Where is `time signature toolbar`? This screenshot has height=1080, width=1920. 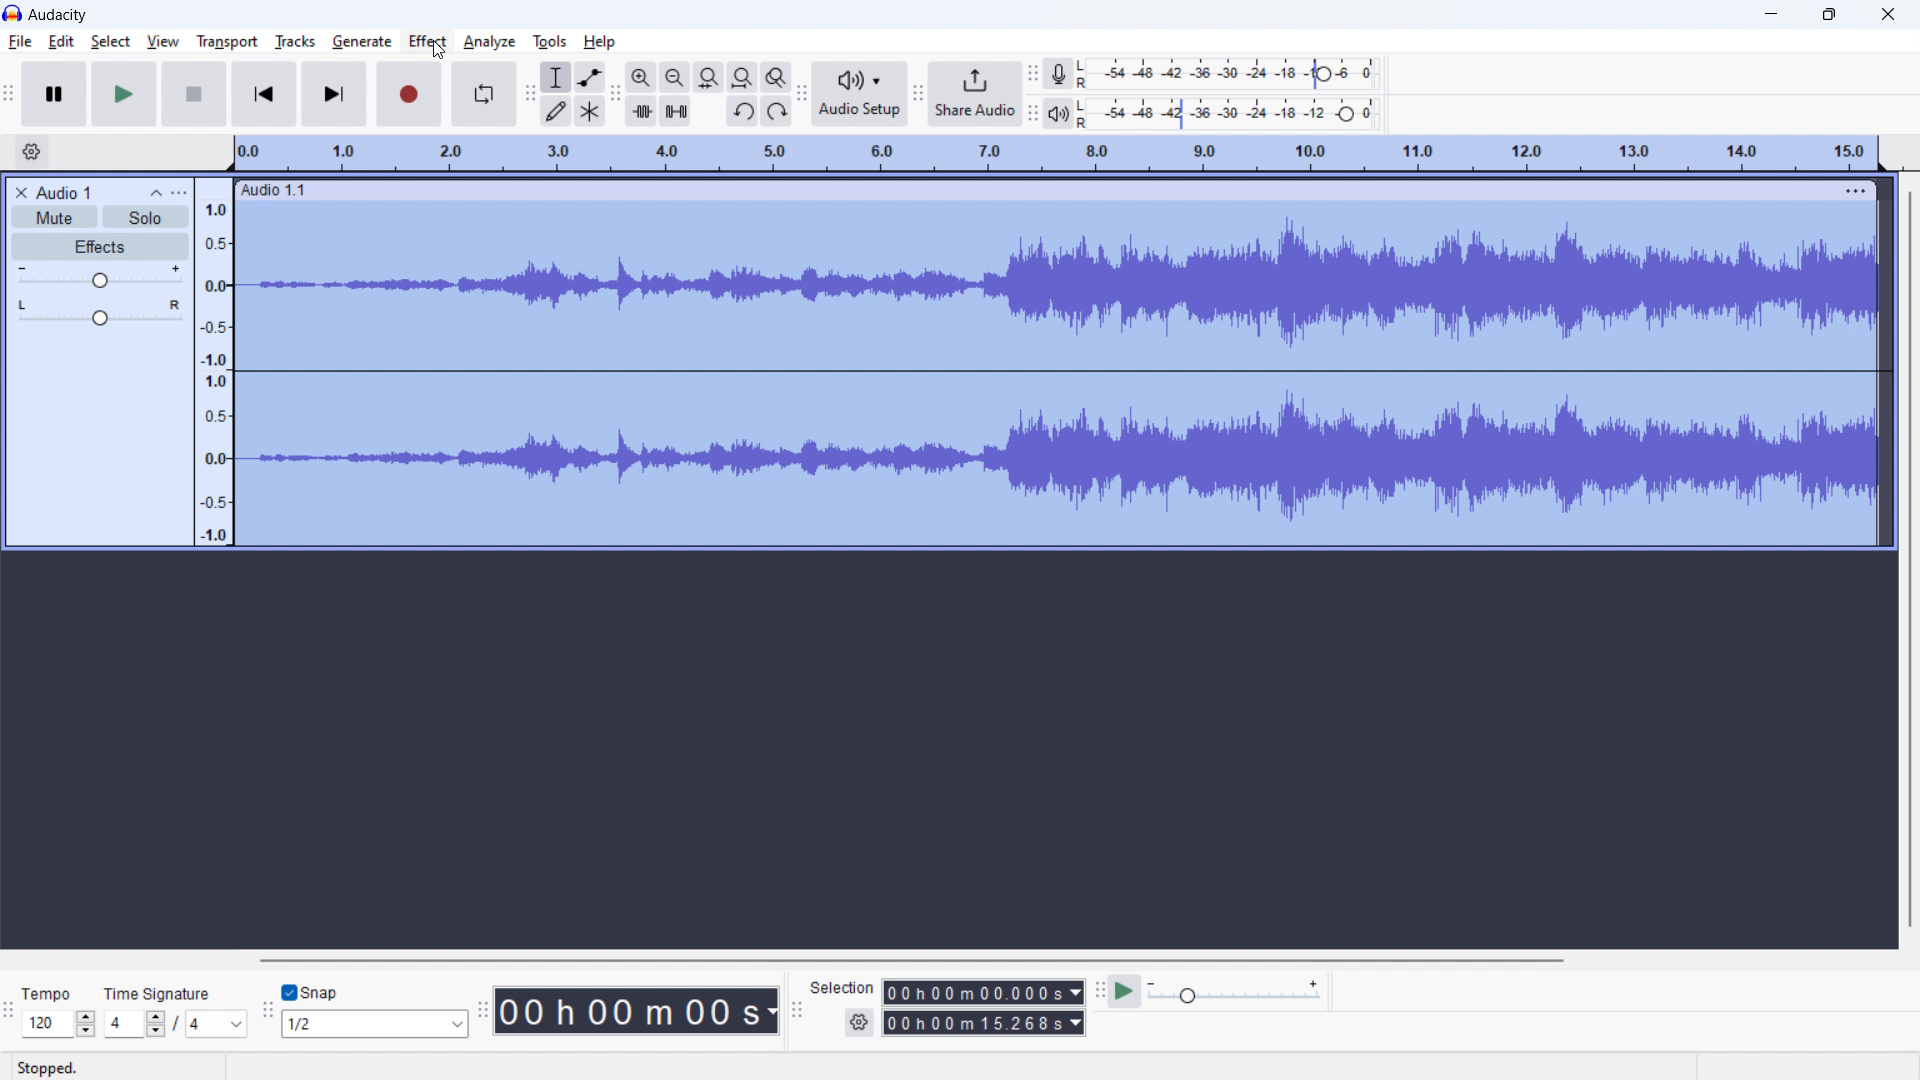
time signature toolbar is located at coordinates (10, 1014).